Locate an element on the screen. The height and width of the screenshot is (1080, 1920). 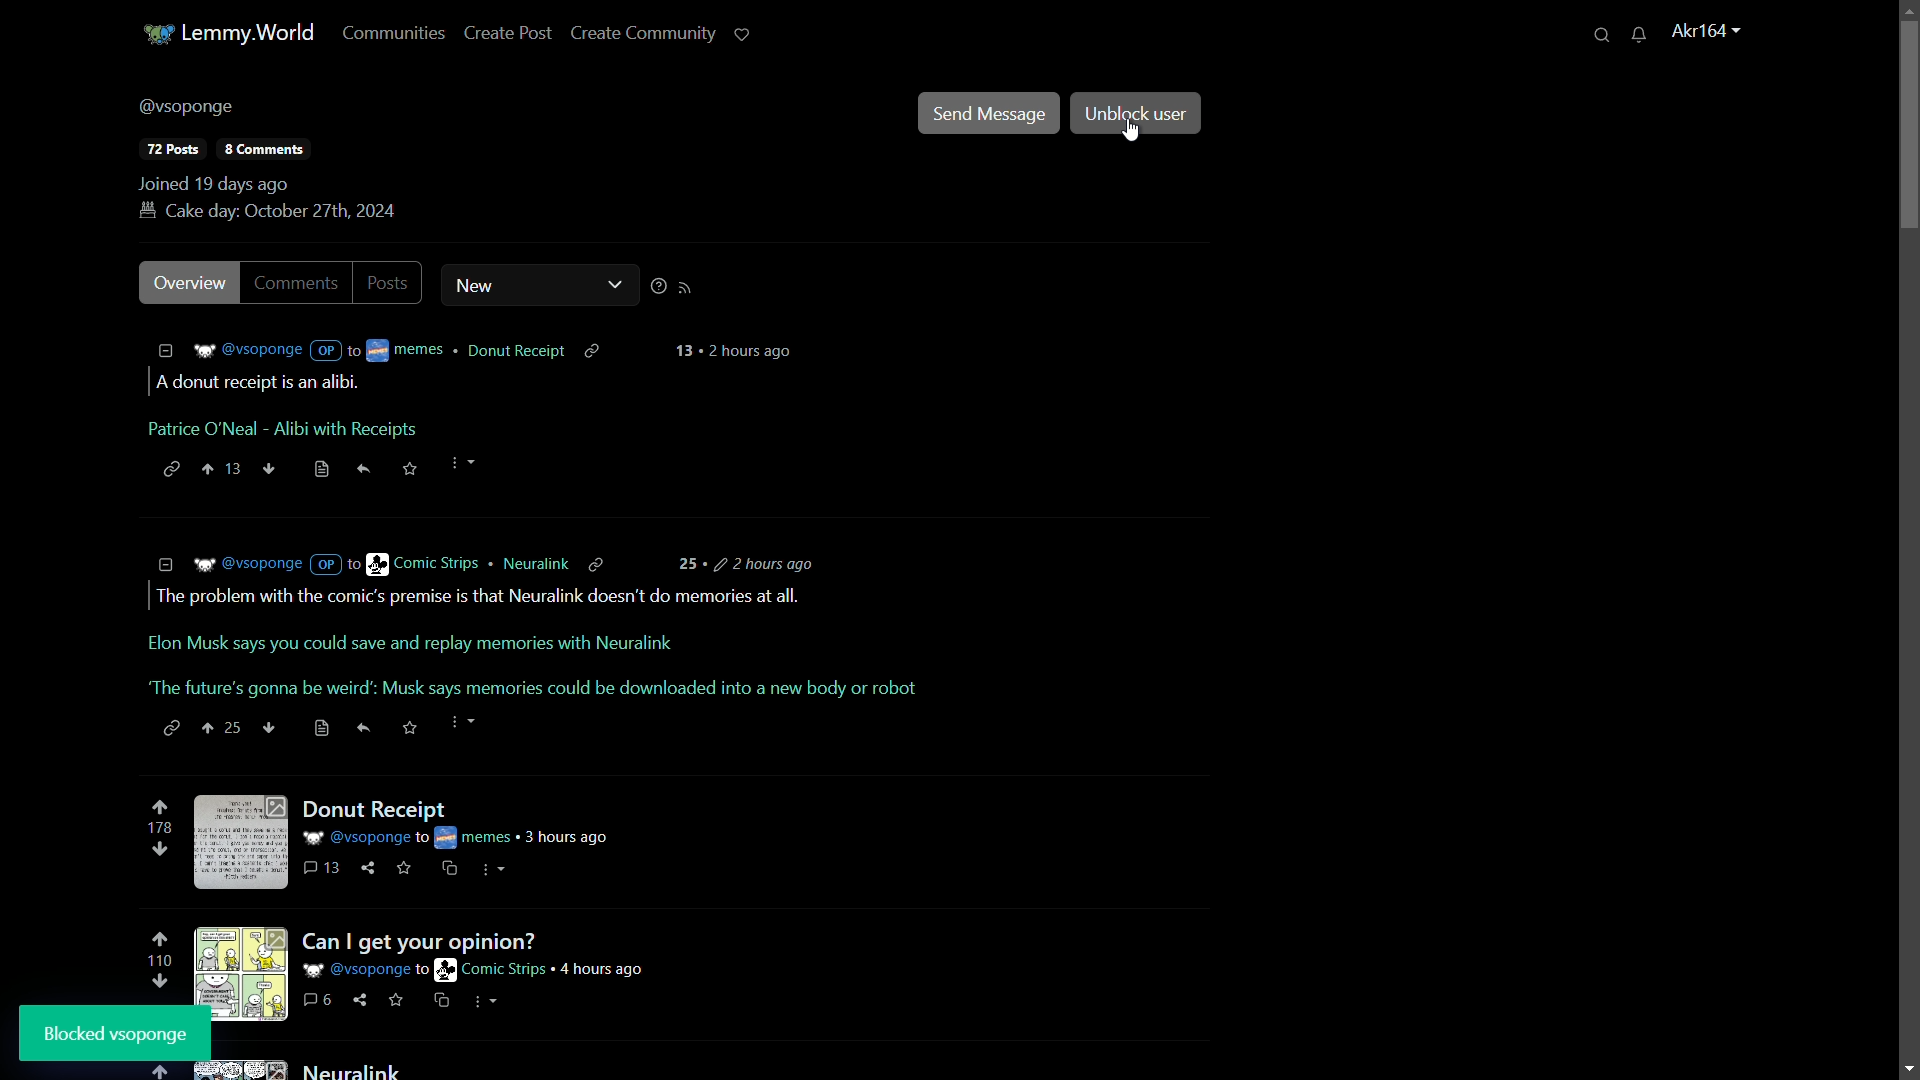
cs is located at coordinates (447, 872).